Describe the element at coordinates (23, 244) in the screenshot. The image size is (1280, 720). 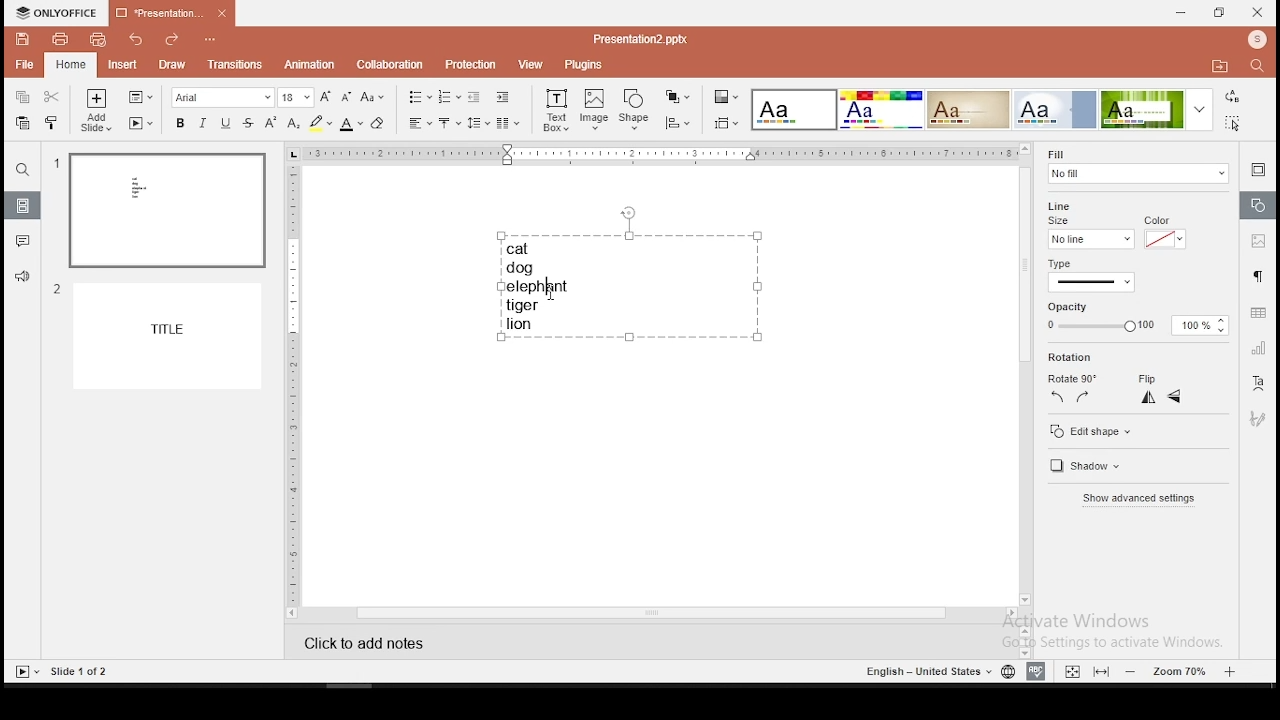
I see `comments` at that location.